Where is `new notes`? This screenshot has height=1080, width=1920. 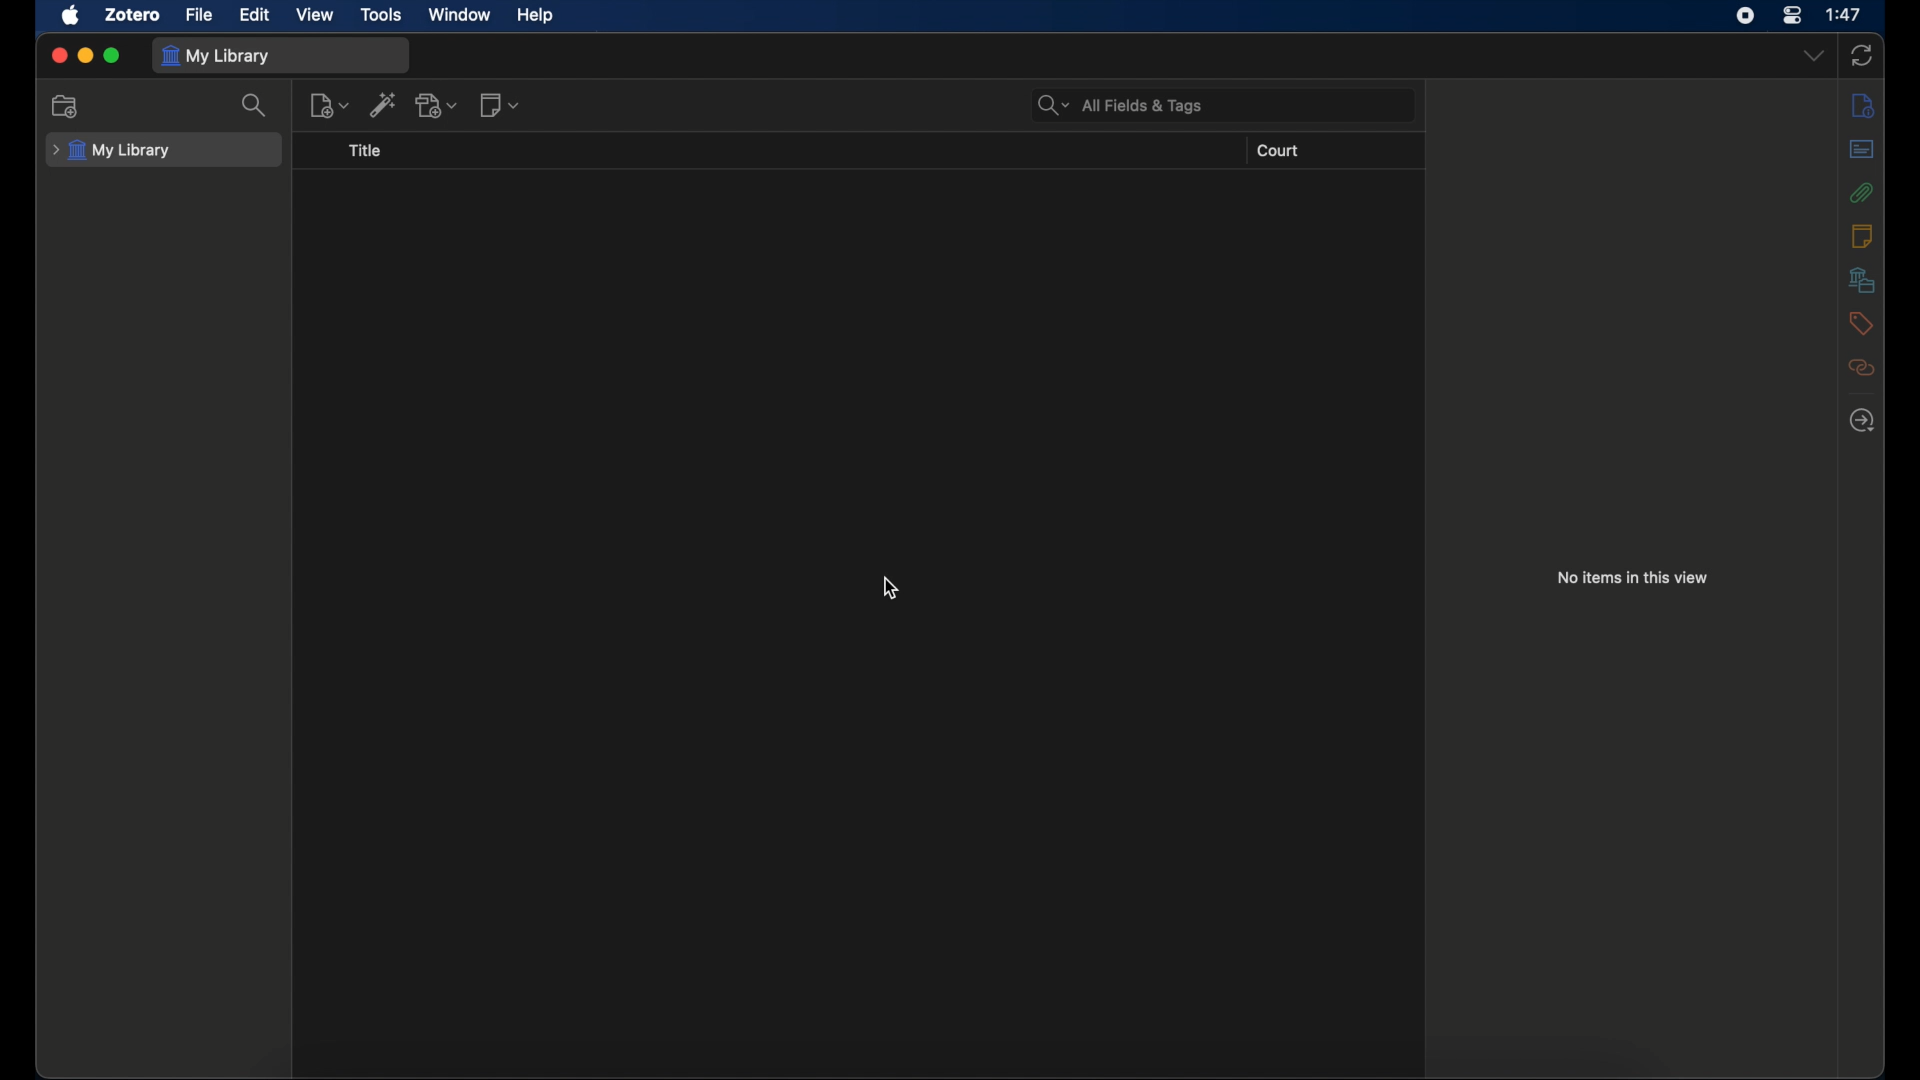 new notes is located at coordinates (500, 104).